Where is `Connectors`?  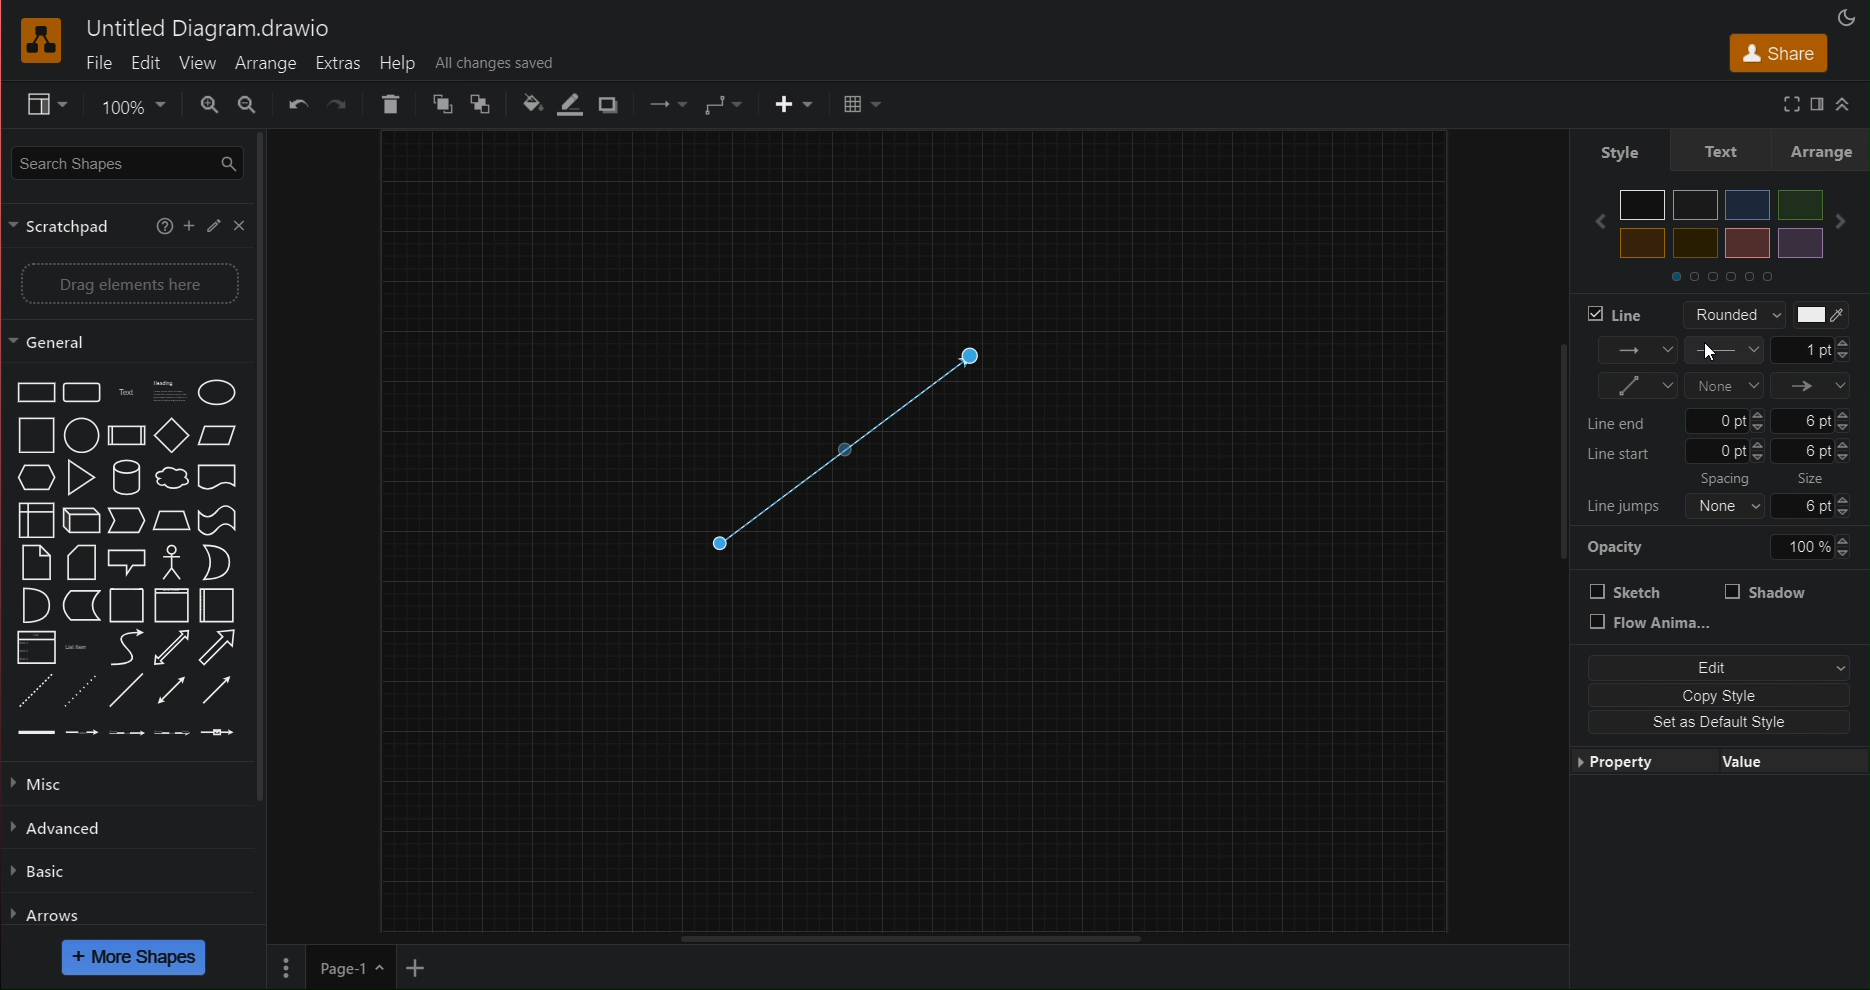 Connectors is located at coordinates (1637, 386).